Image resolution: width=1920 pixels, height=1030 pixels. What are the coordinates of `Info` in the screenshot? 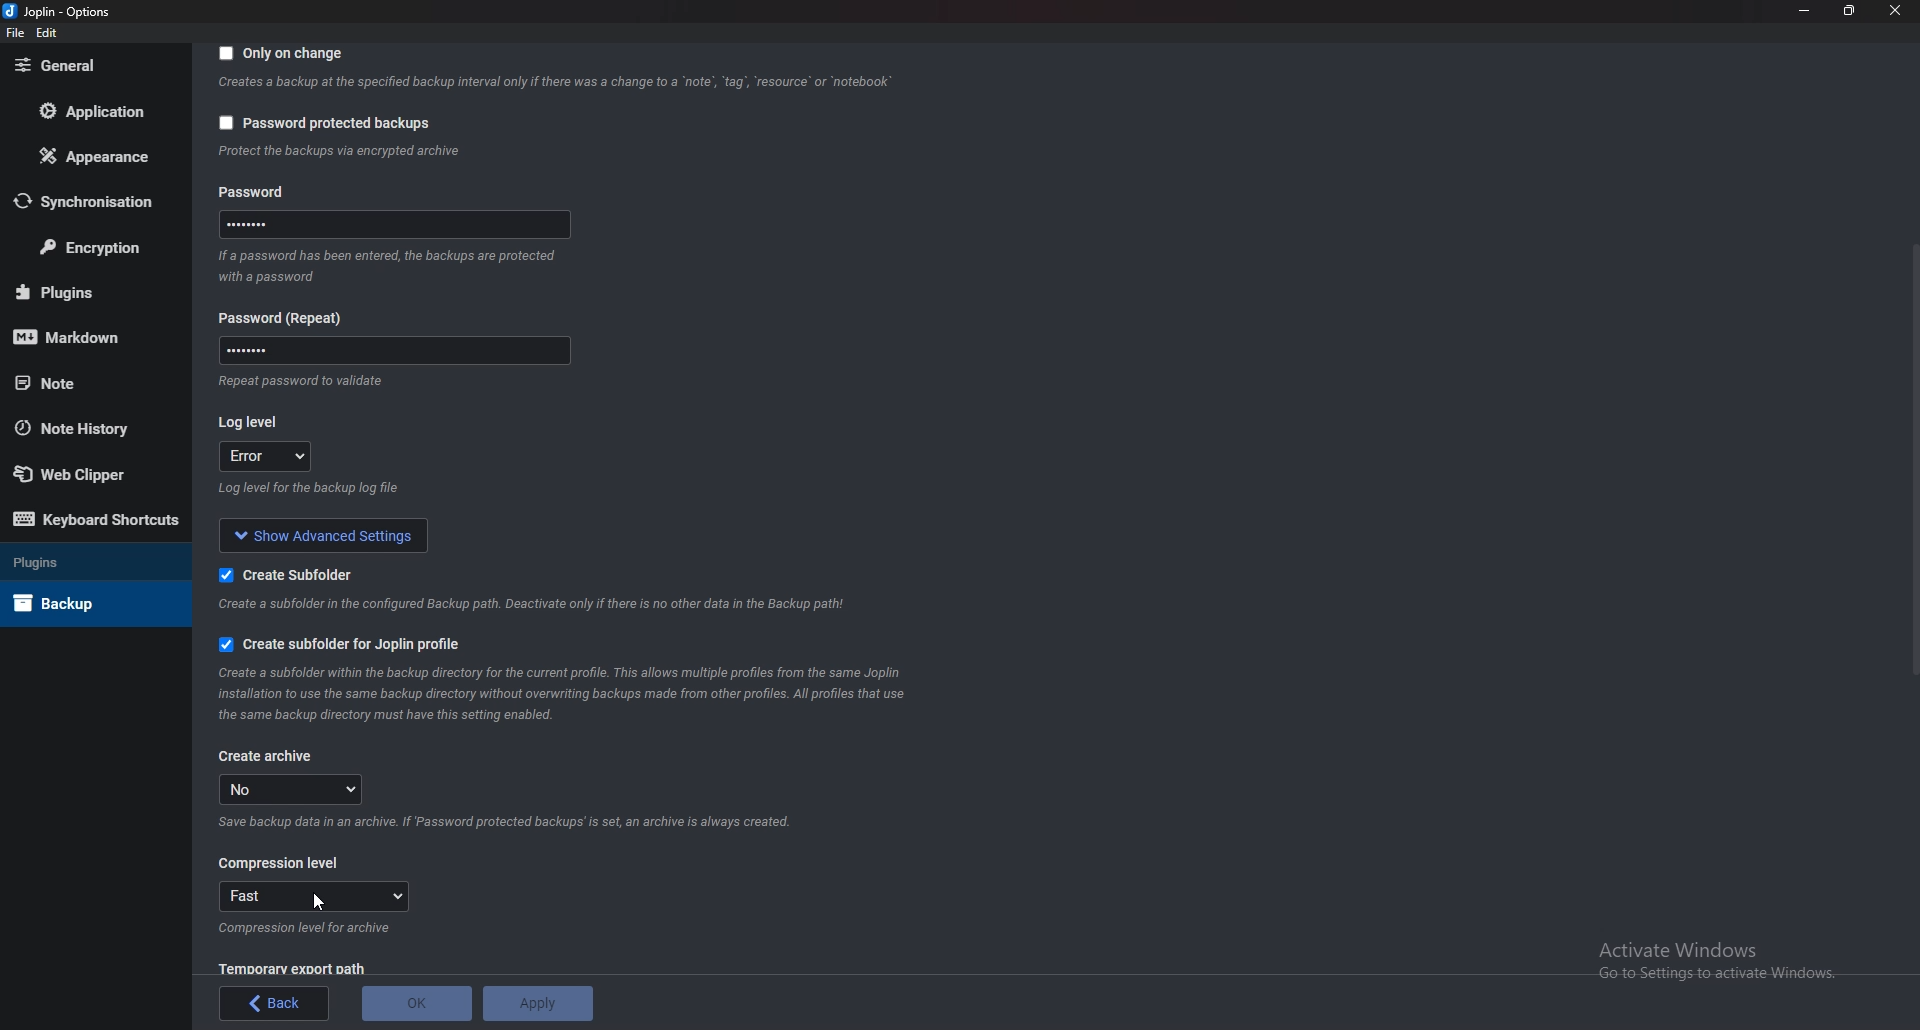 It's located at (297, 380).